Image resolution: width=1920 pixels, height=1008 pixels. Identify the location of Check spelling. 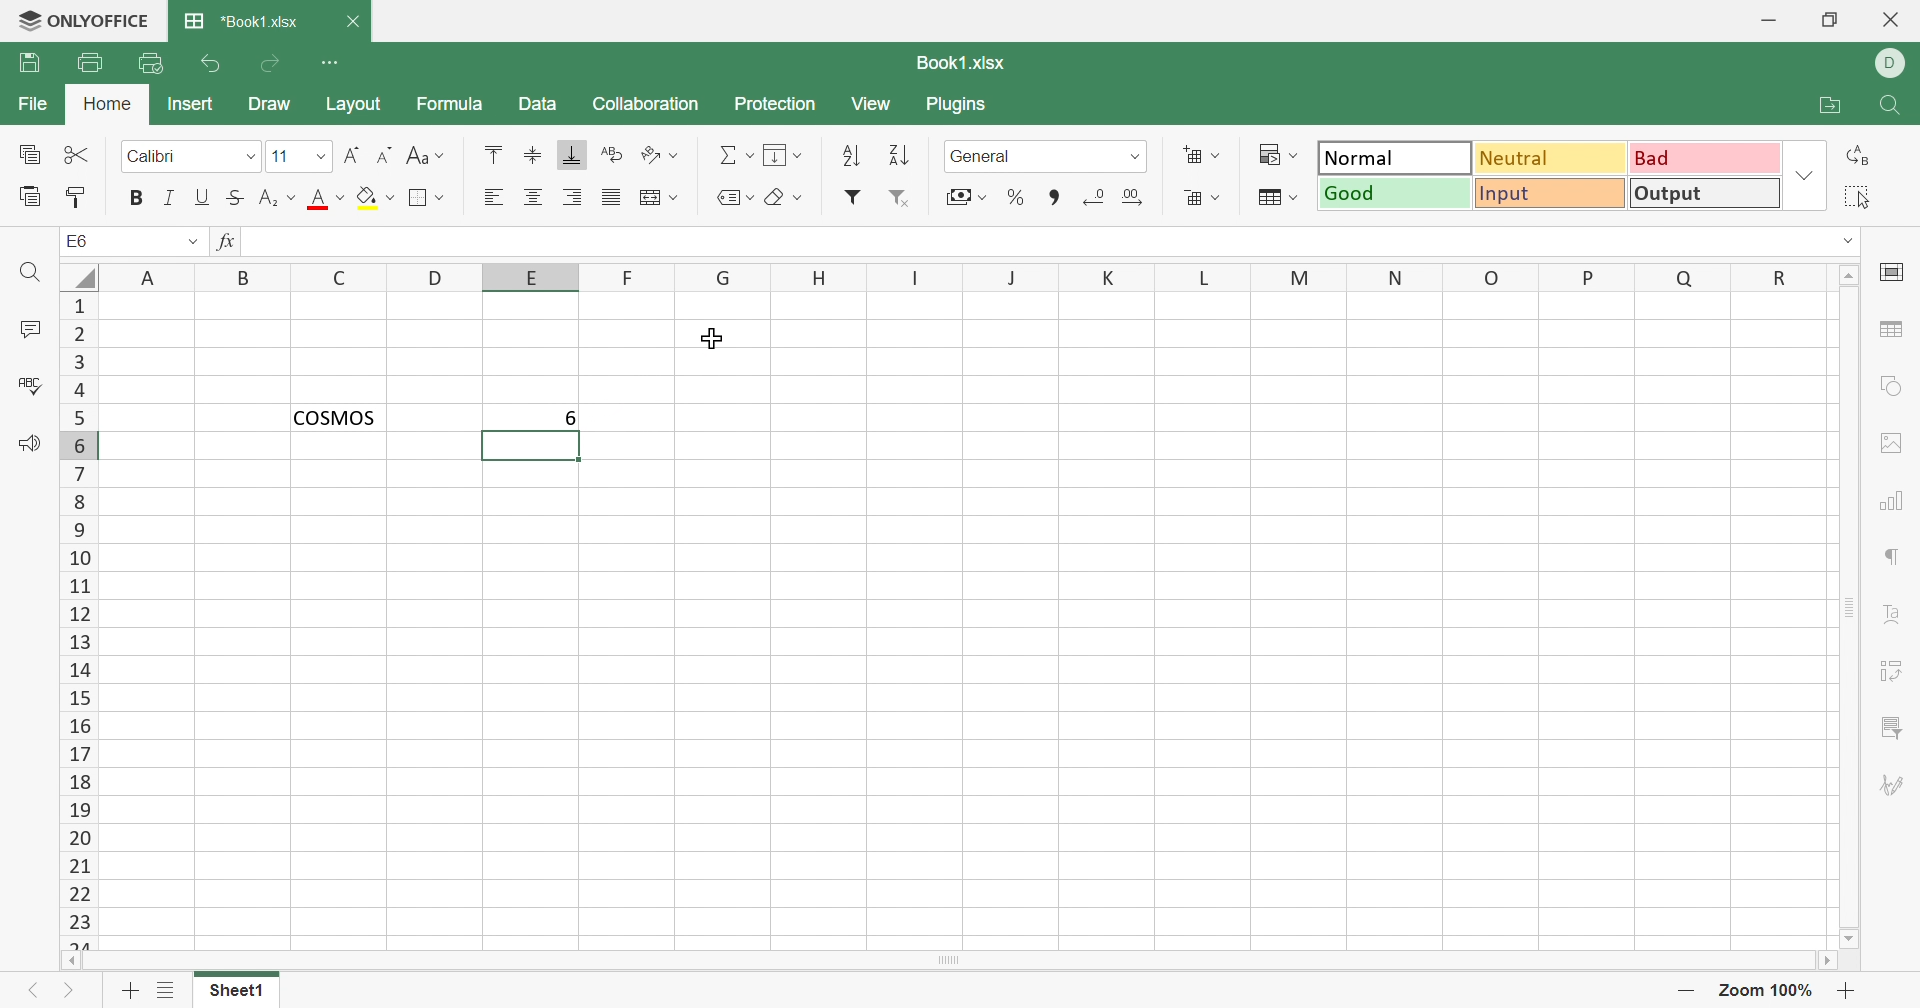
(25, 383).